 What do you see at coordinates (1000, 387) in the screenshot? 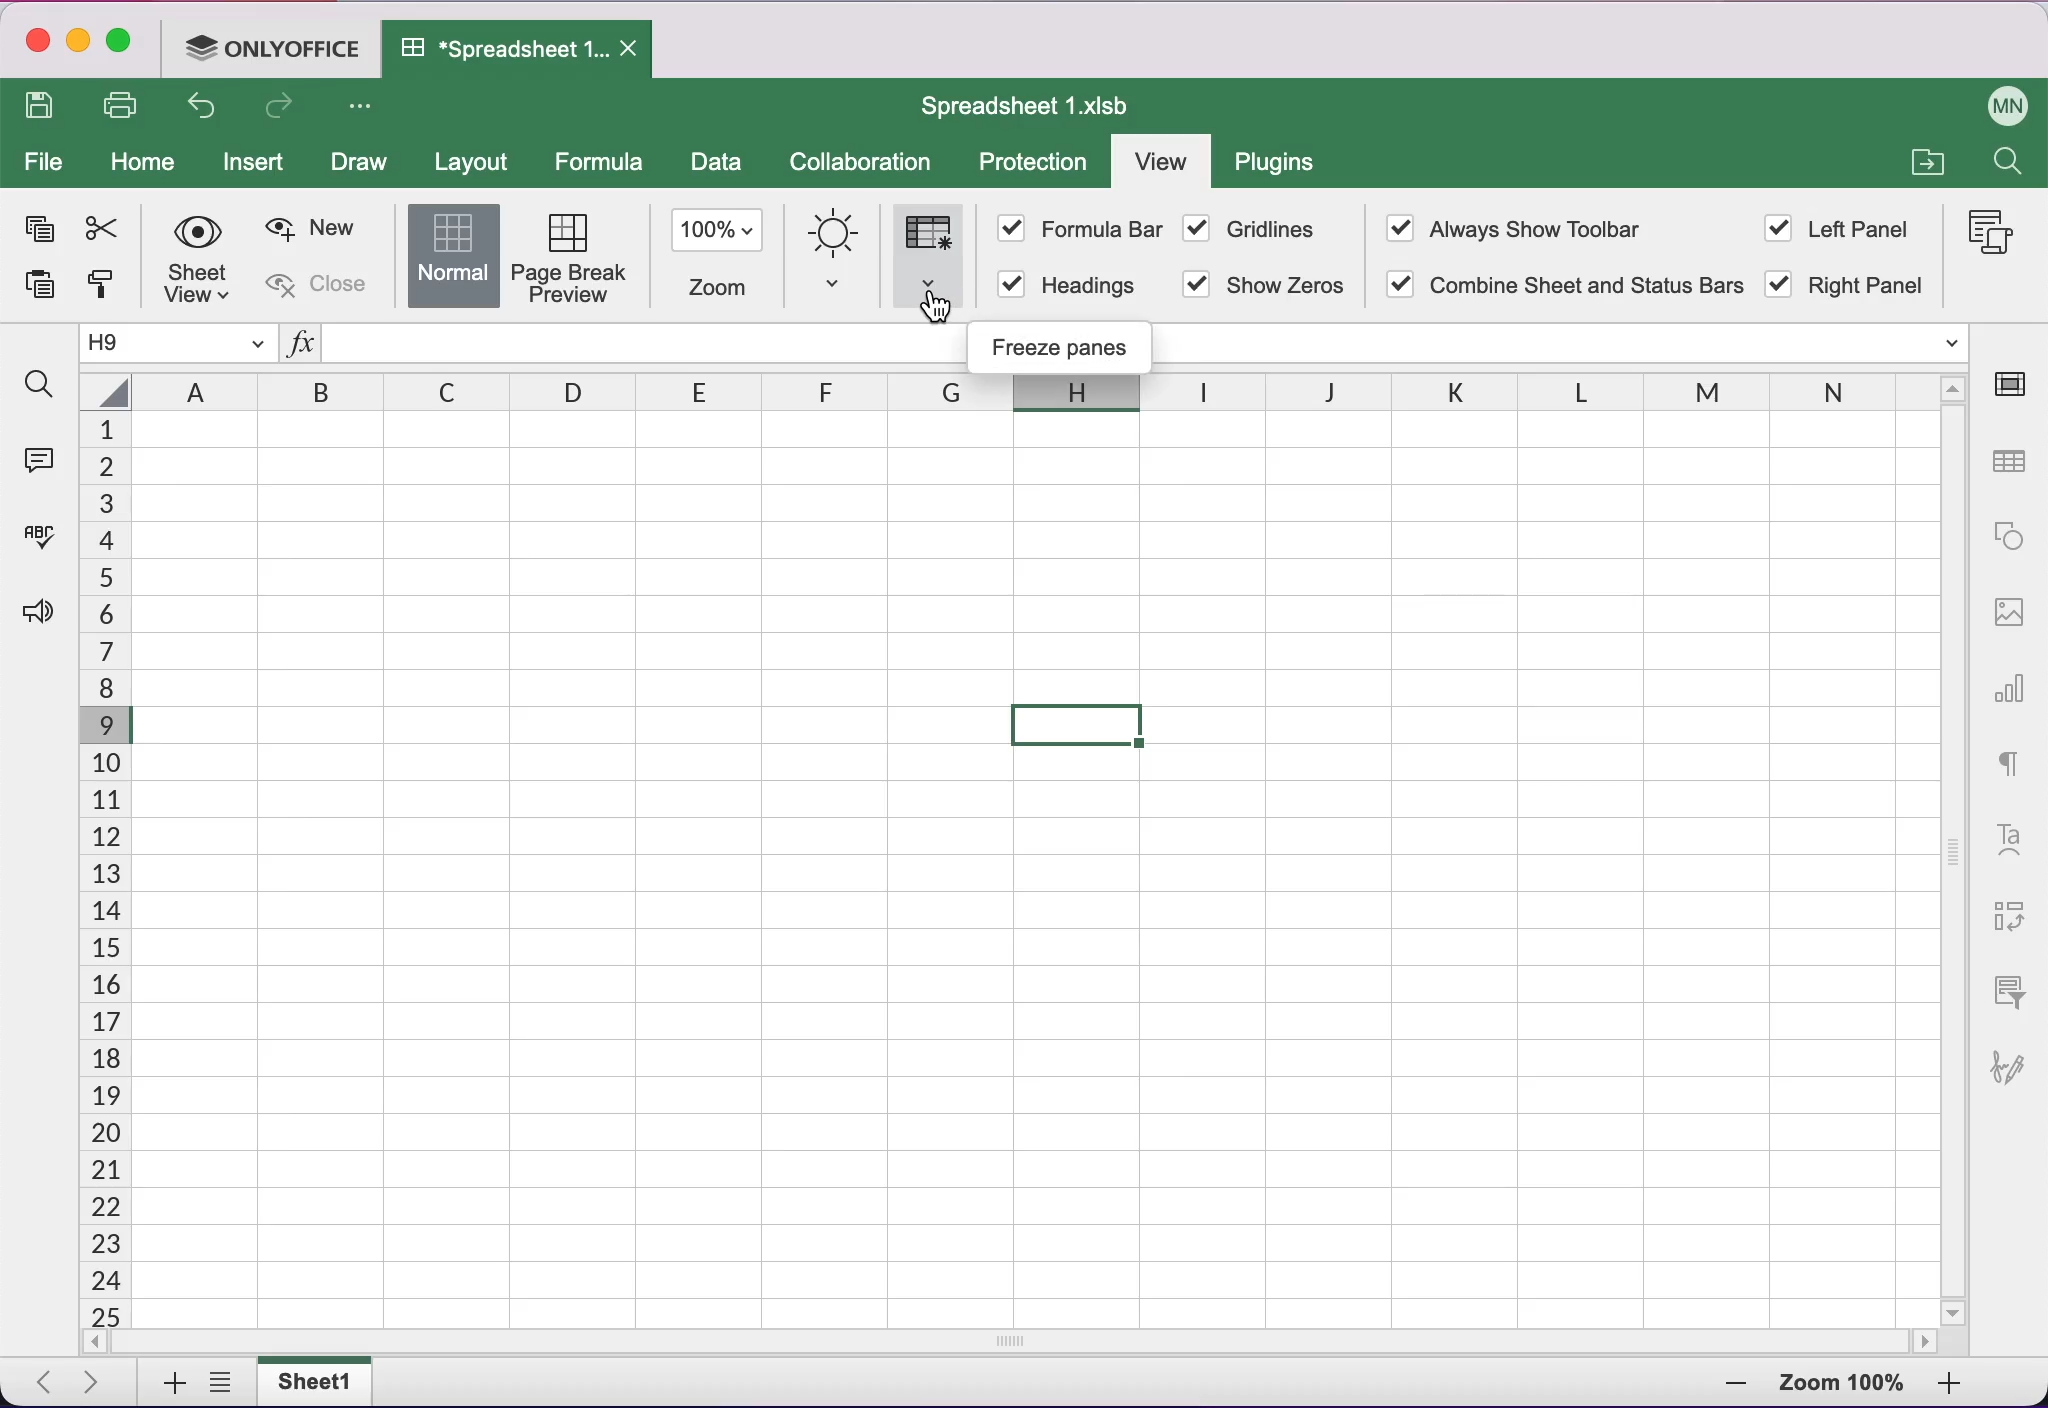
I see `columns` at bounding box center [1000, 387].